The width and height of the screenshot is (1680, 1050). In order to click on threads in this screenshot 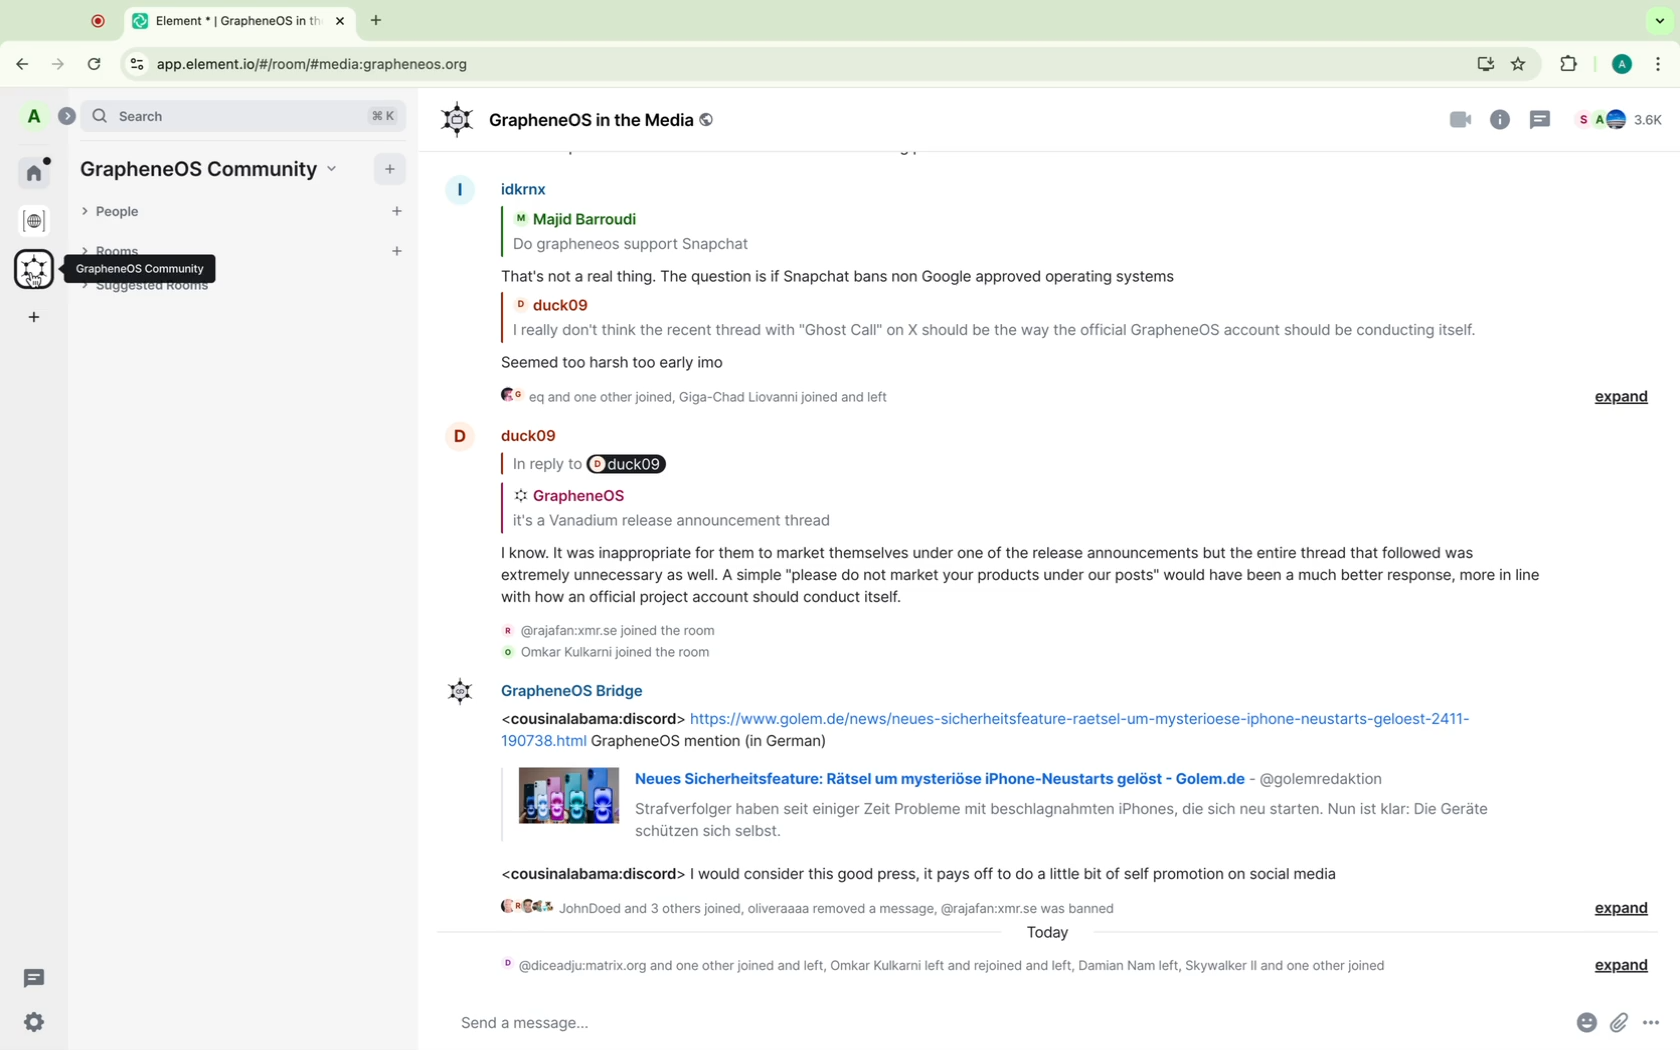, I will do `click(36, 976)`.